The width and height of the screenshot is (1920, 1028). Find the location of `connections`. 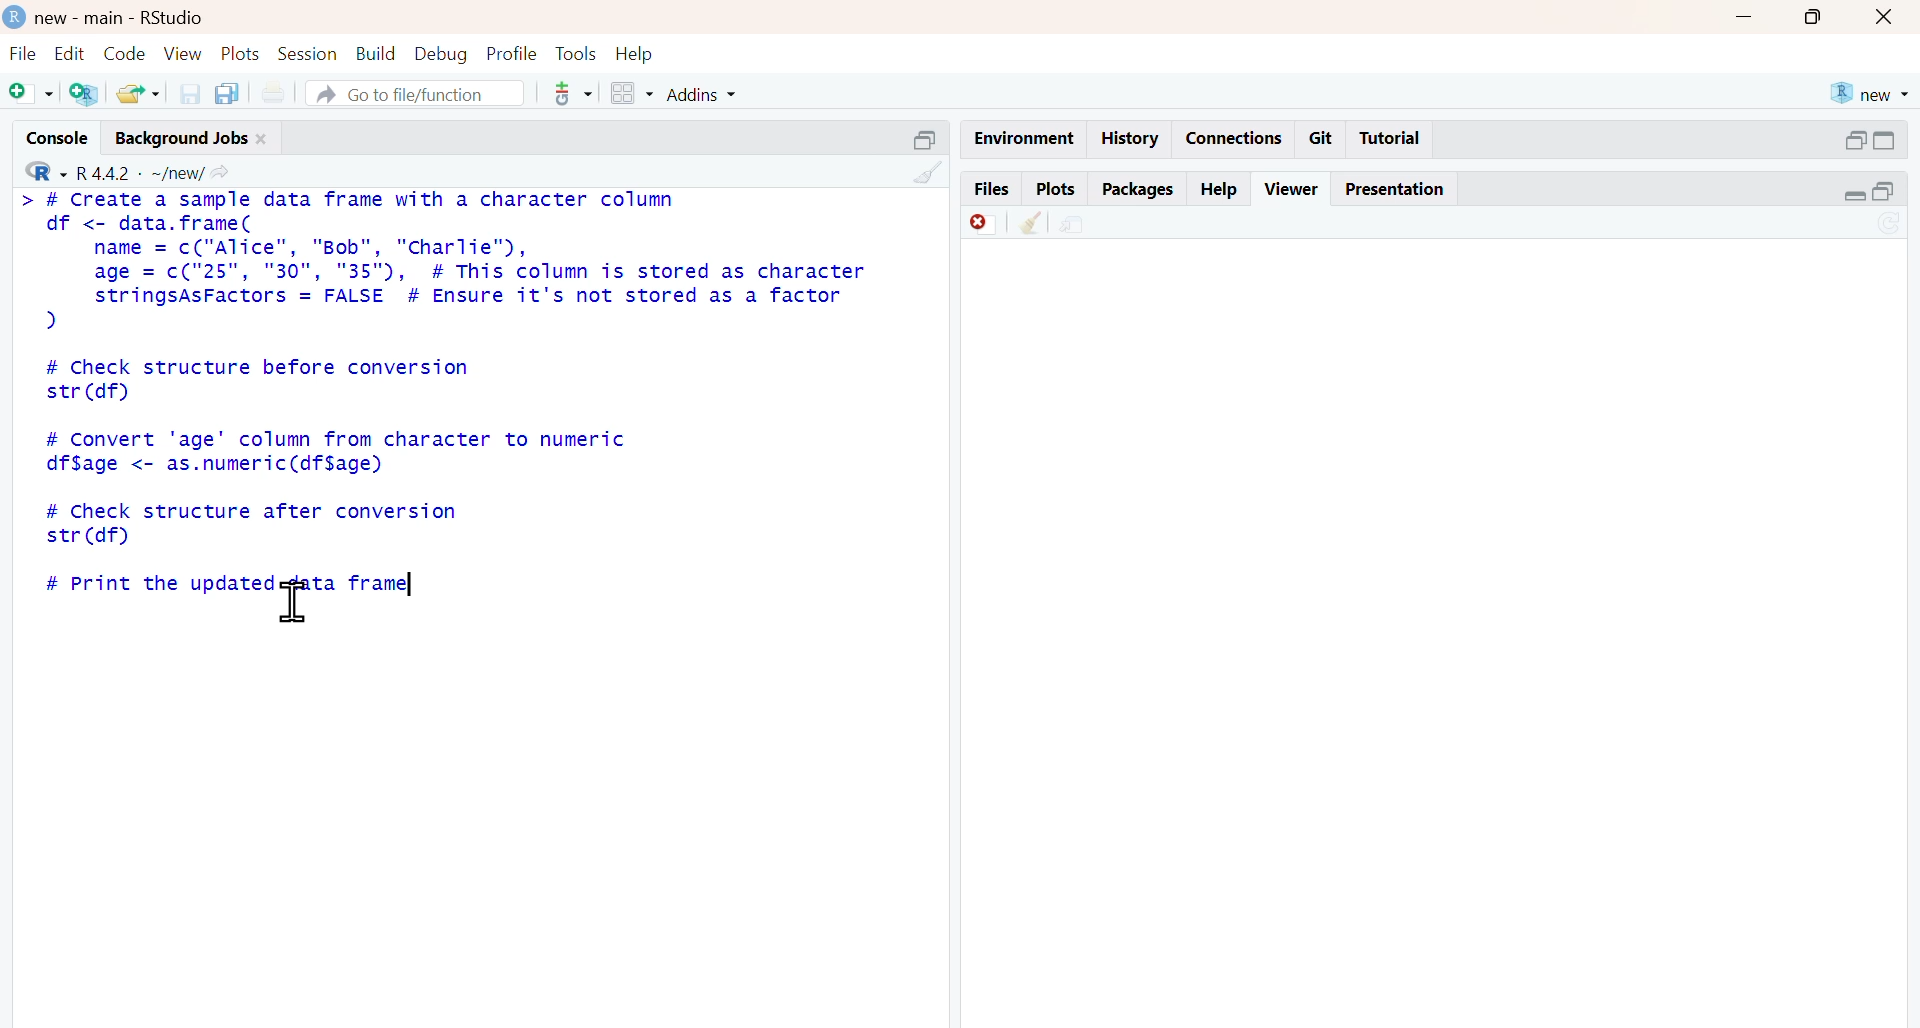

connections is located at coordinates (1236, 138).